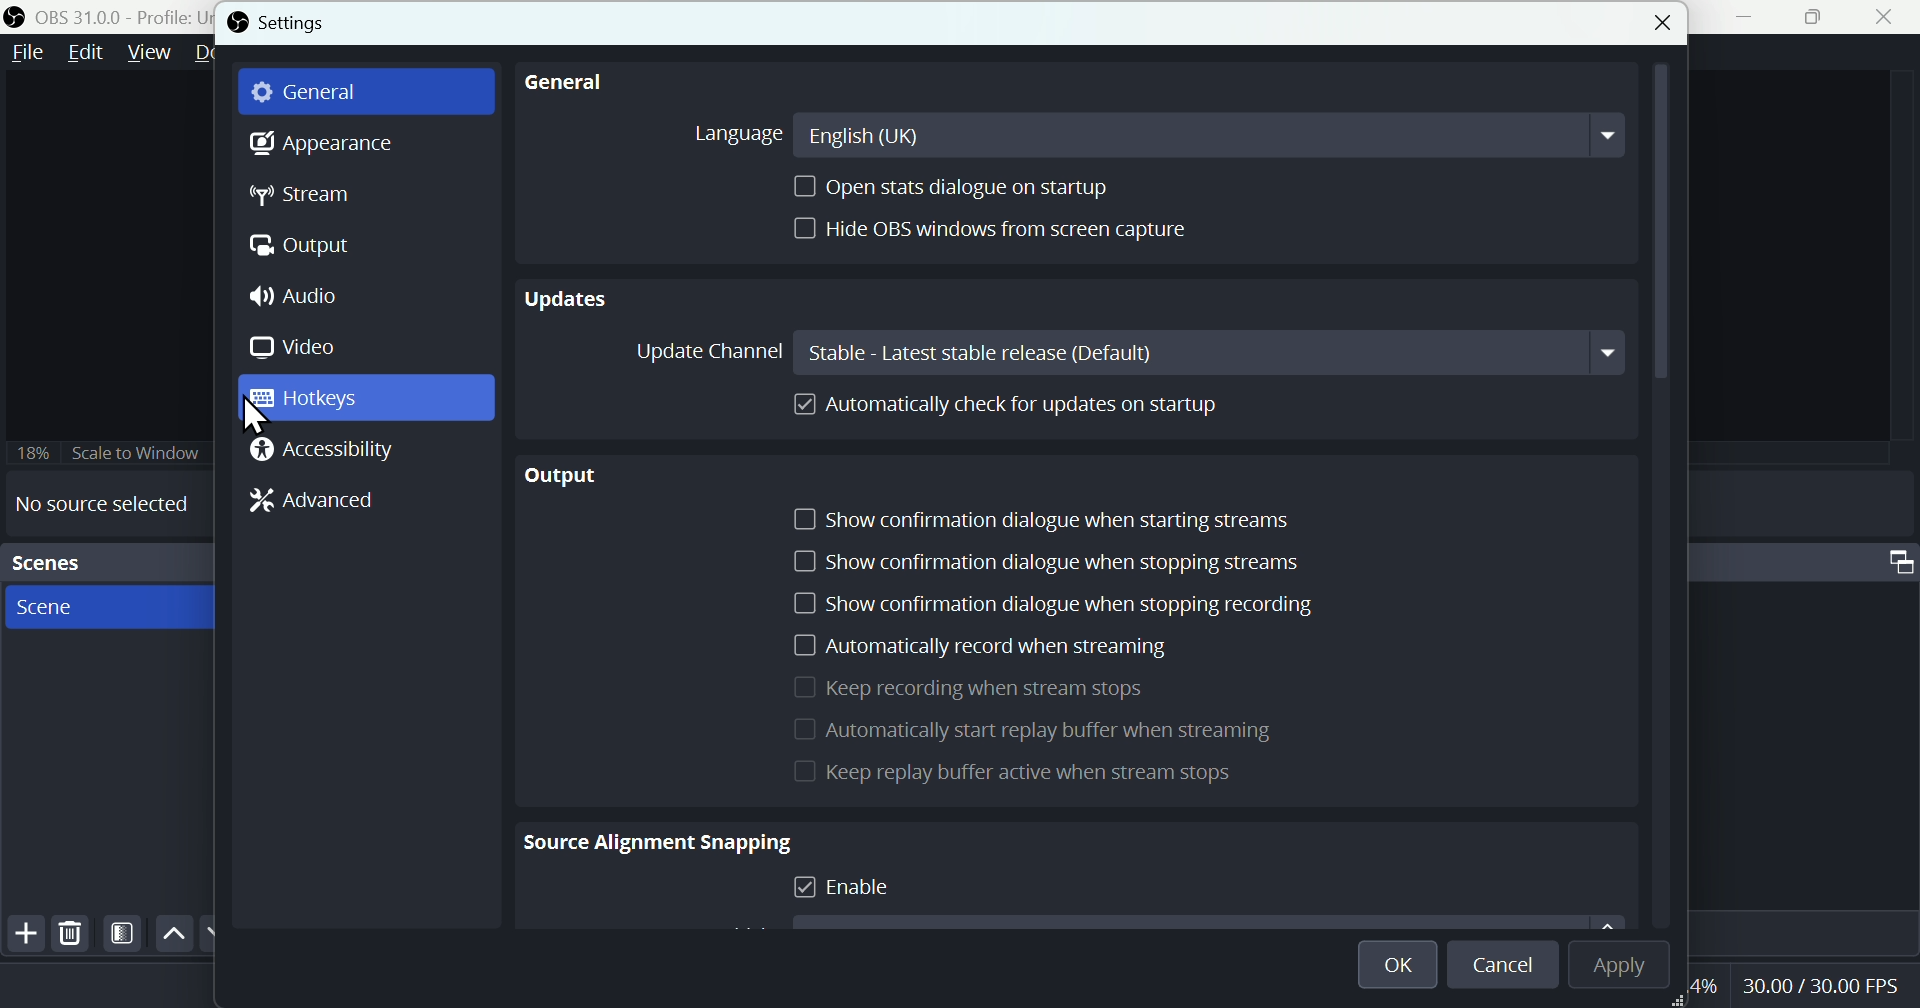 This screenshot has width=1920, height=1008. I want to click on View, so click(145, 53).